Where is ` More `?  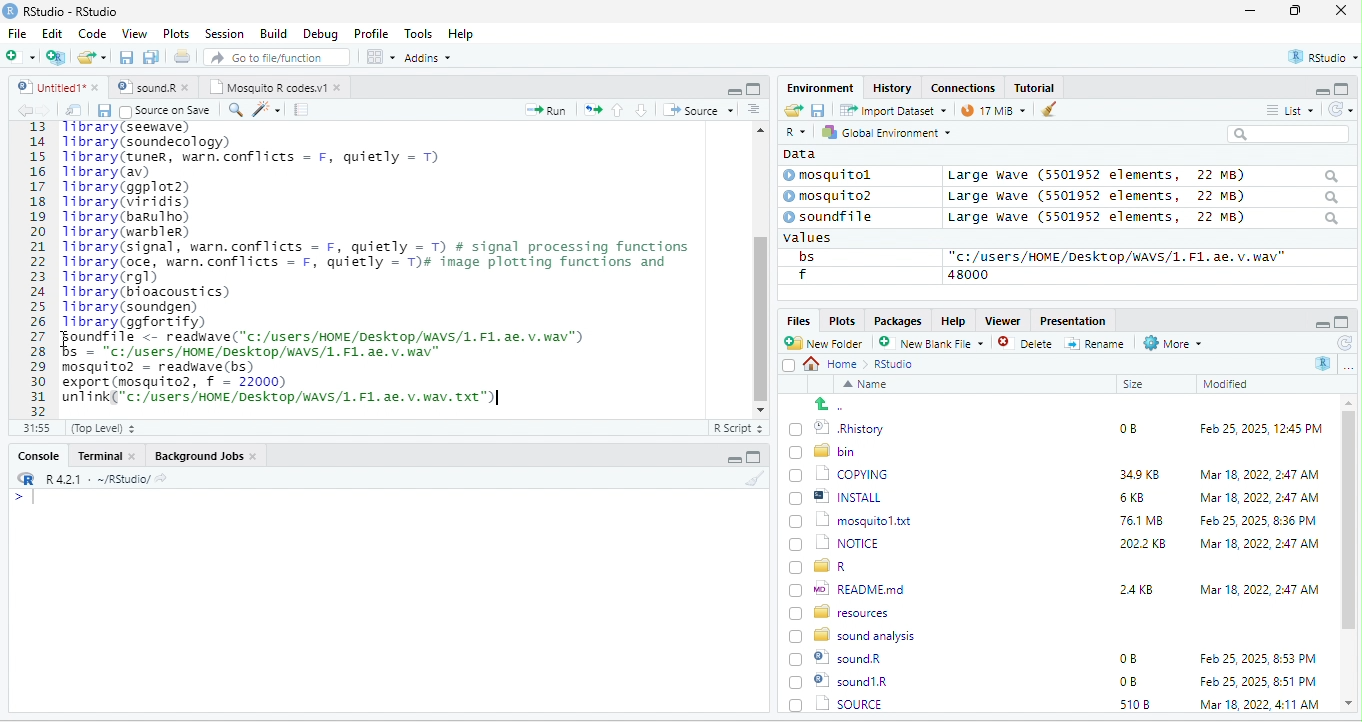  More  is located at coordinates (1171, 344).